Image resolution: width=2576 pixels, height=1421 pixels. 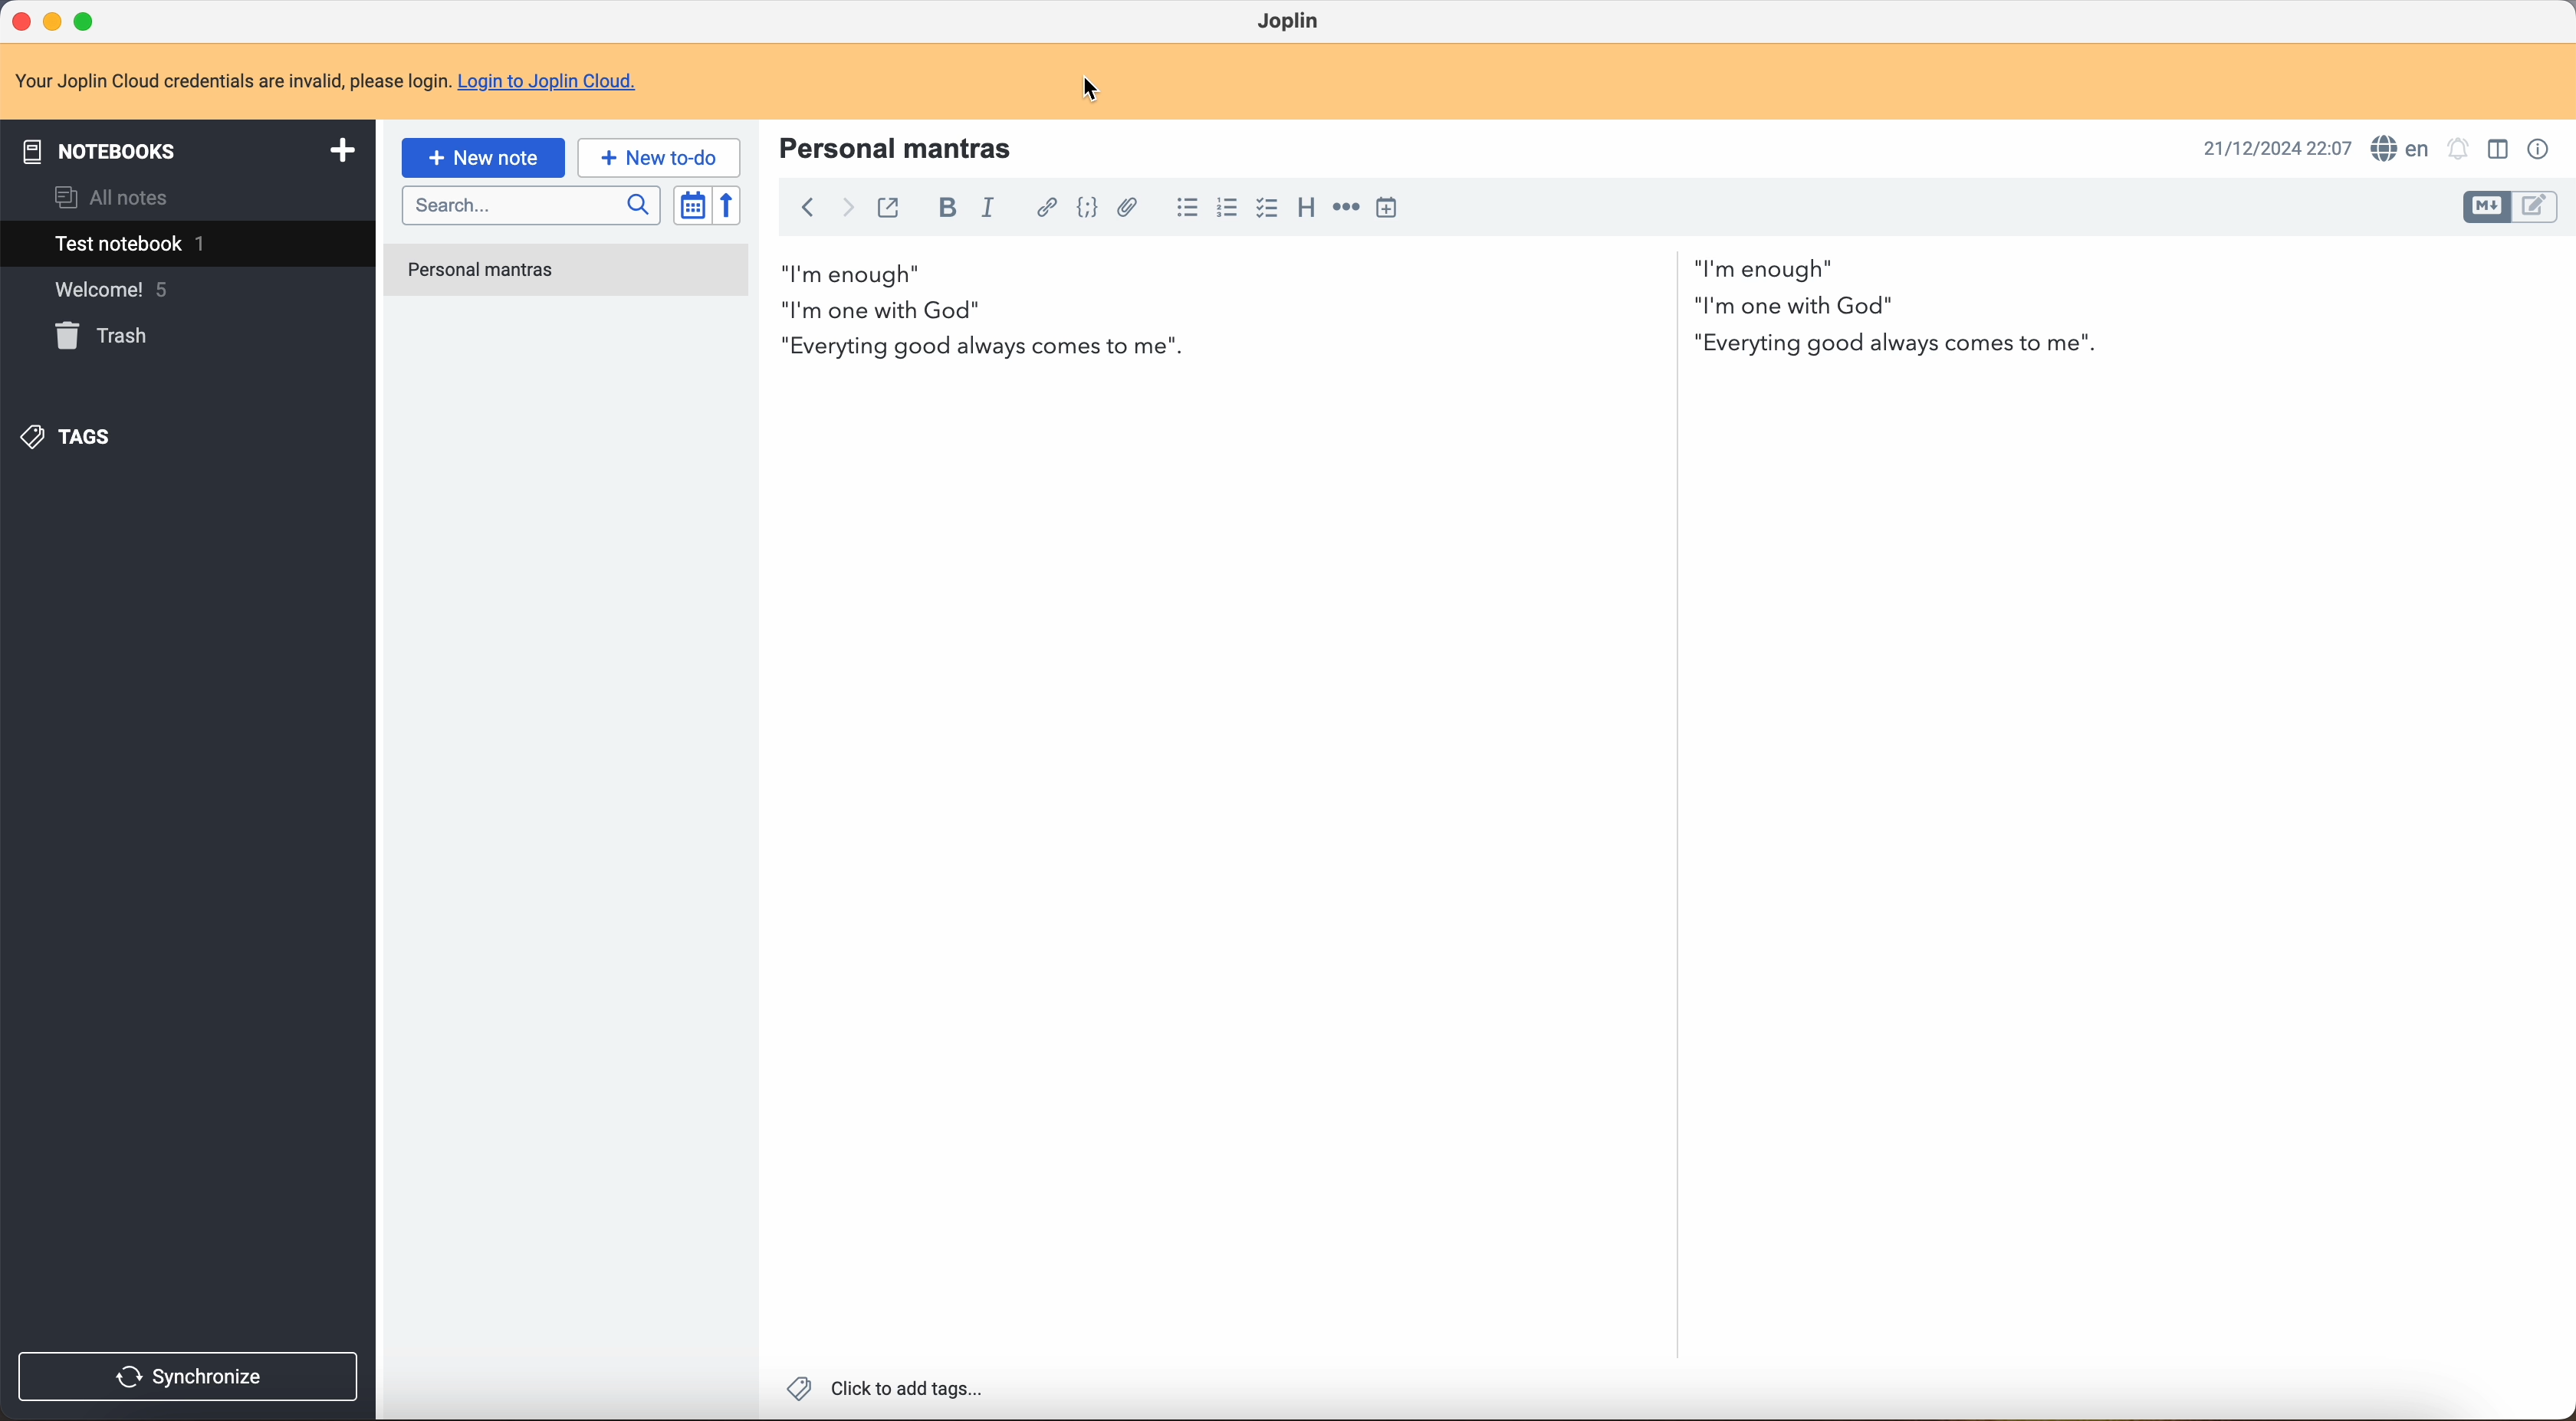 What do you see at coordinates (1294, 20) in the screenshot?
I see `Joplin` at bounding box center [1294, 20].